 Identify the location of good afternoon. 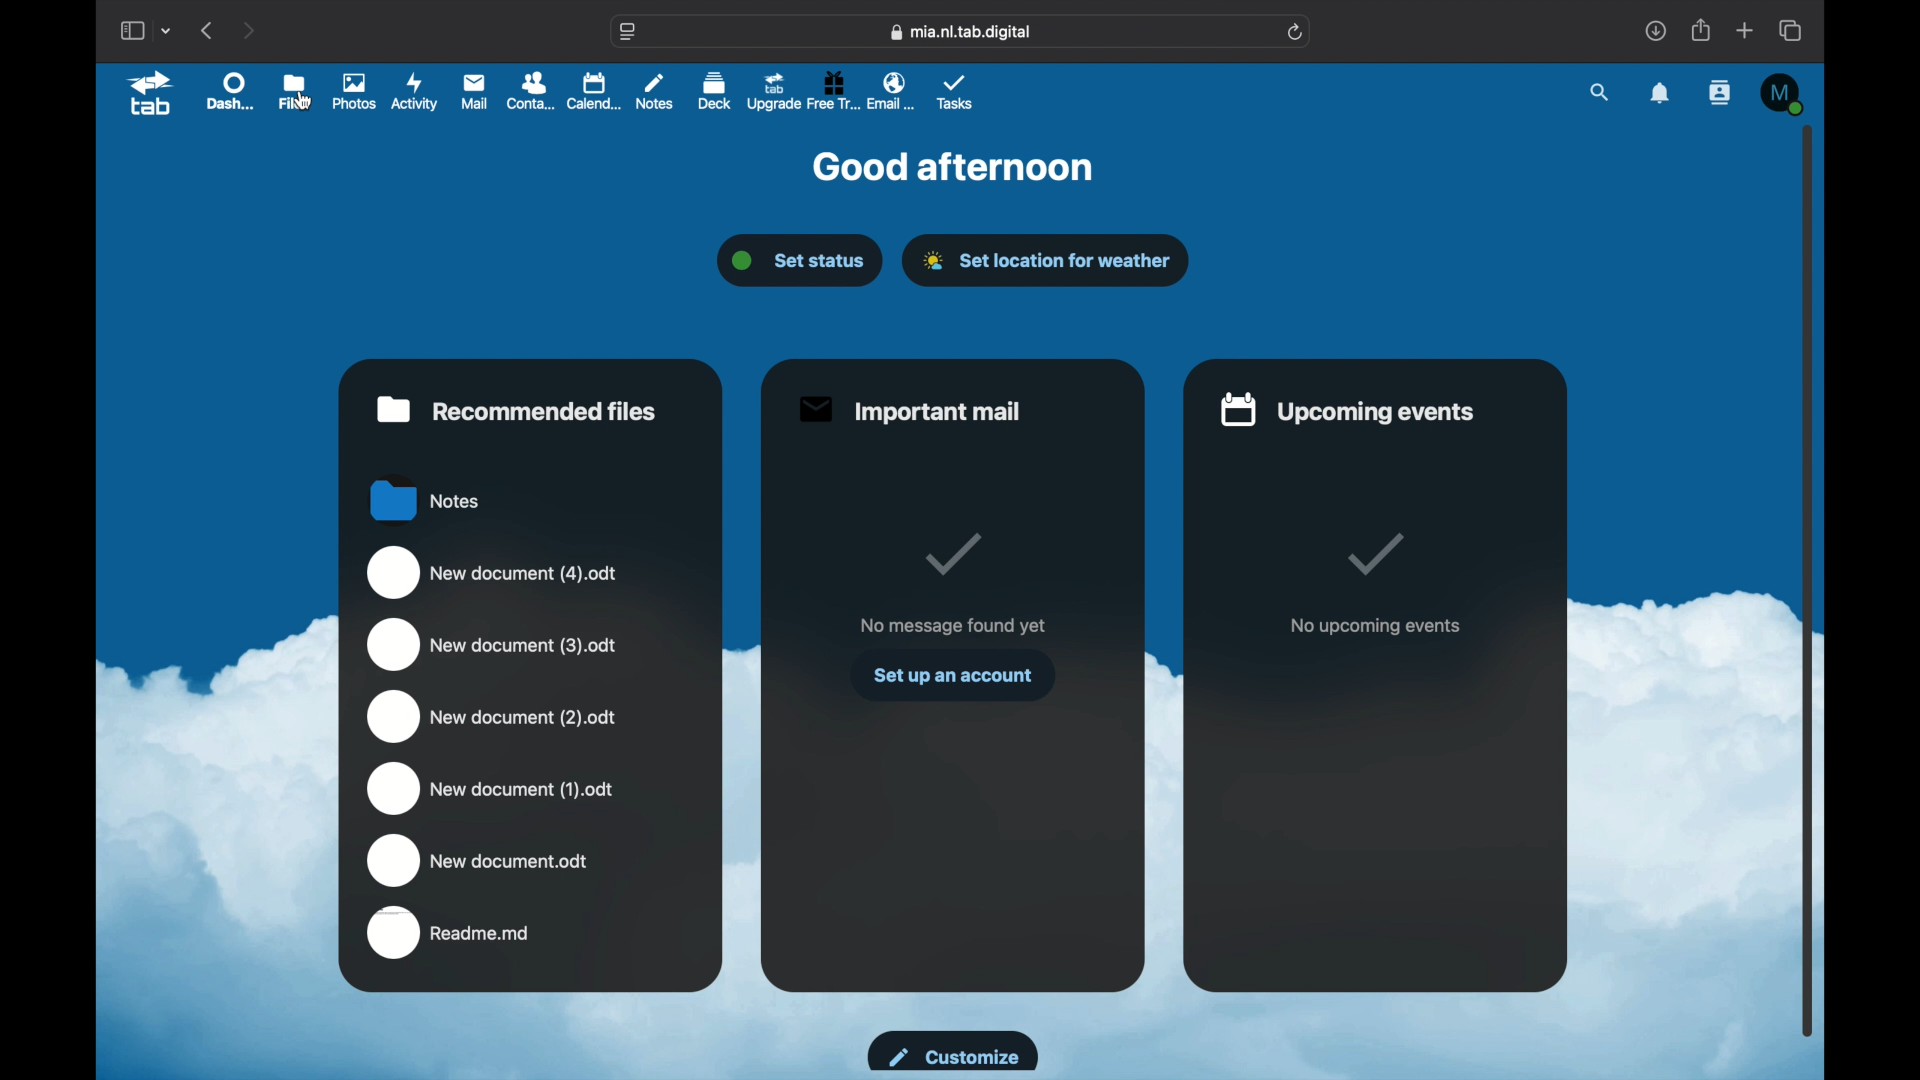
(953, 166).